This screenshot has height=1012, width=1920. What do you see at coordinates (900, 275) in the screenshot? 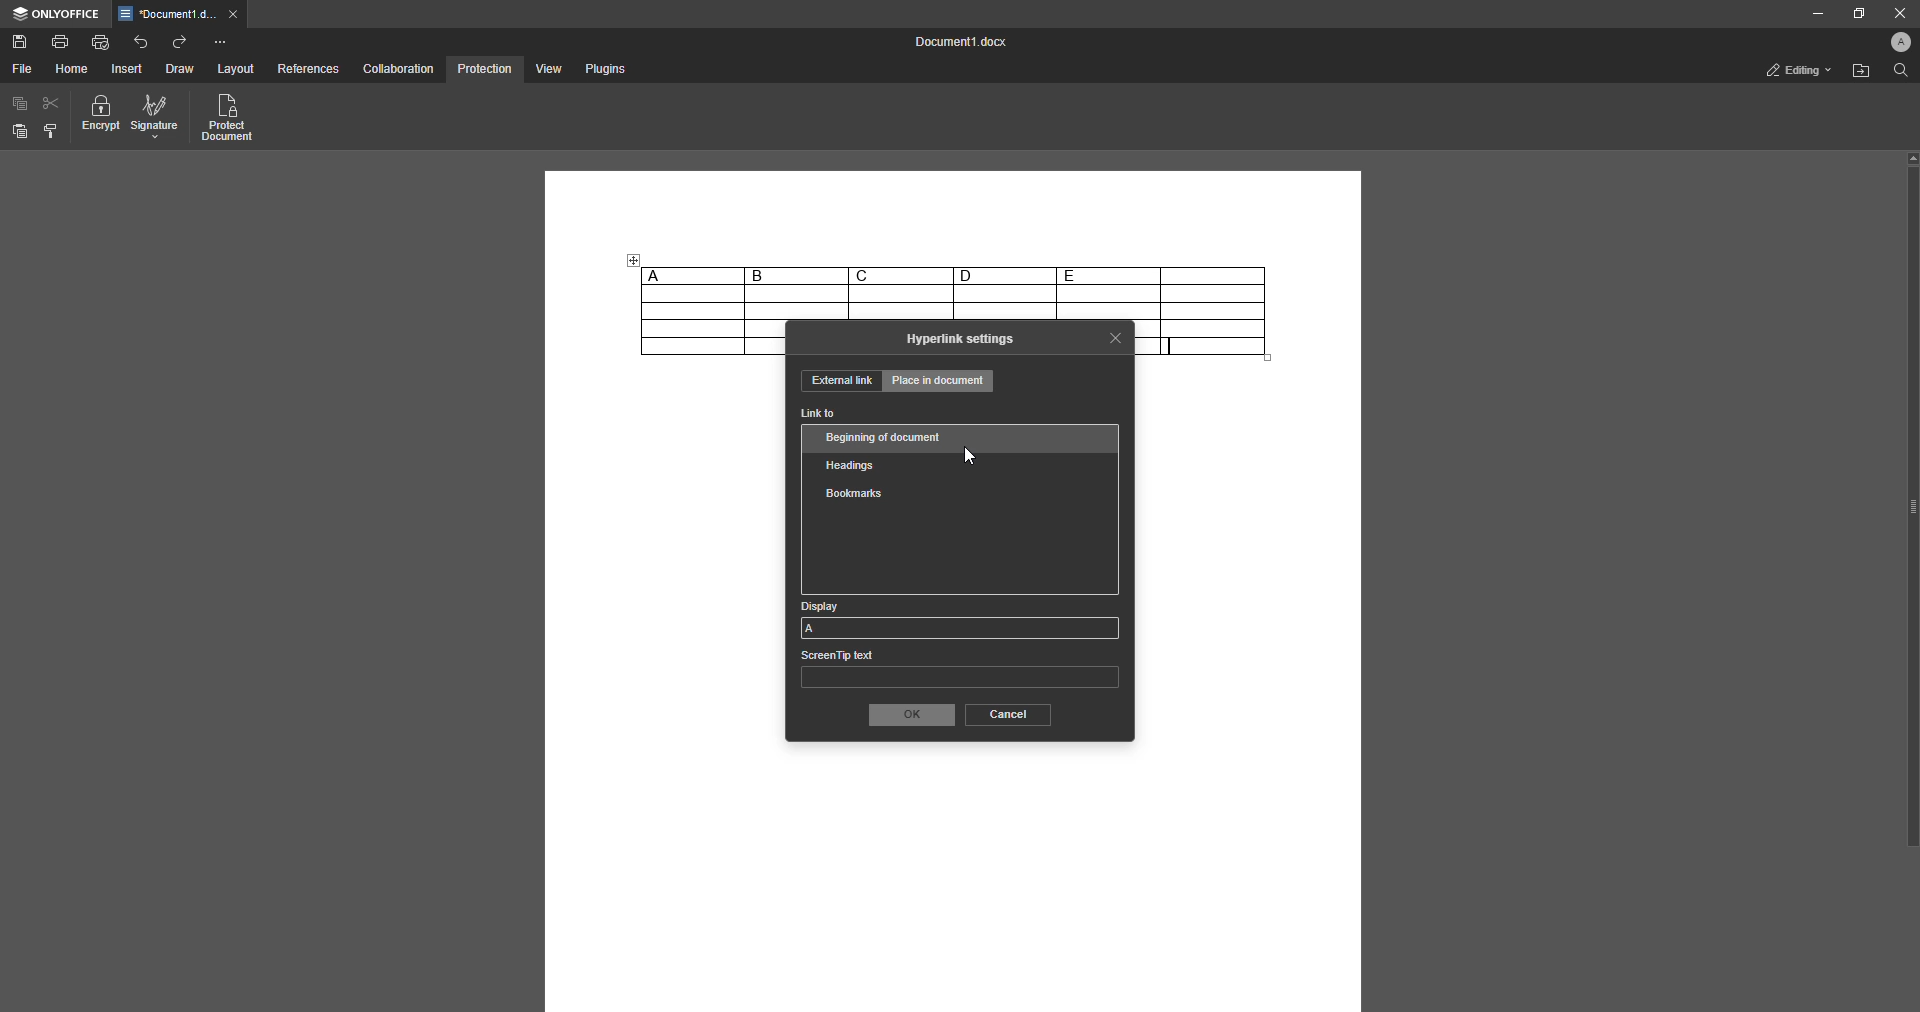
I see `C` at bounding box center [900, 275].